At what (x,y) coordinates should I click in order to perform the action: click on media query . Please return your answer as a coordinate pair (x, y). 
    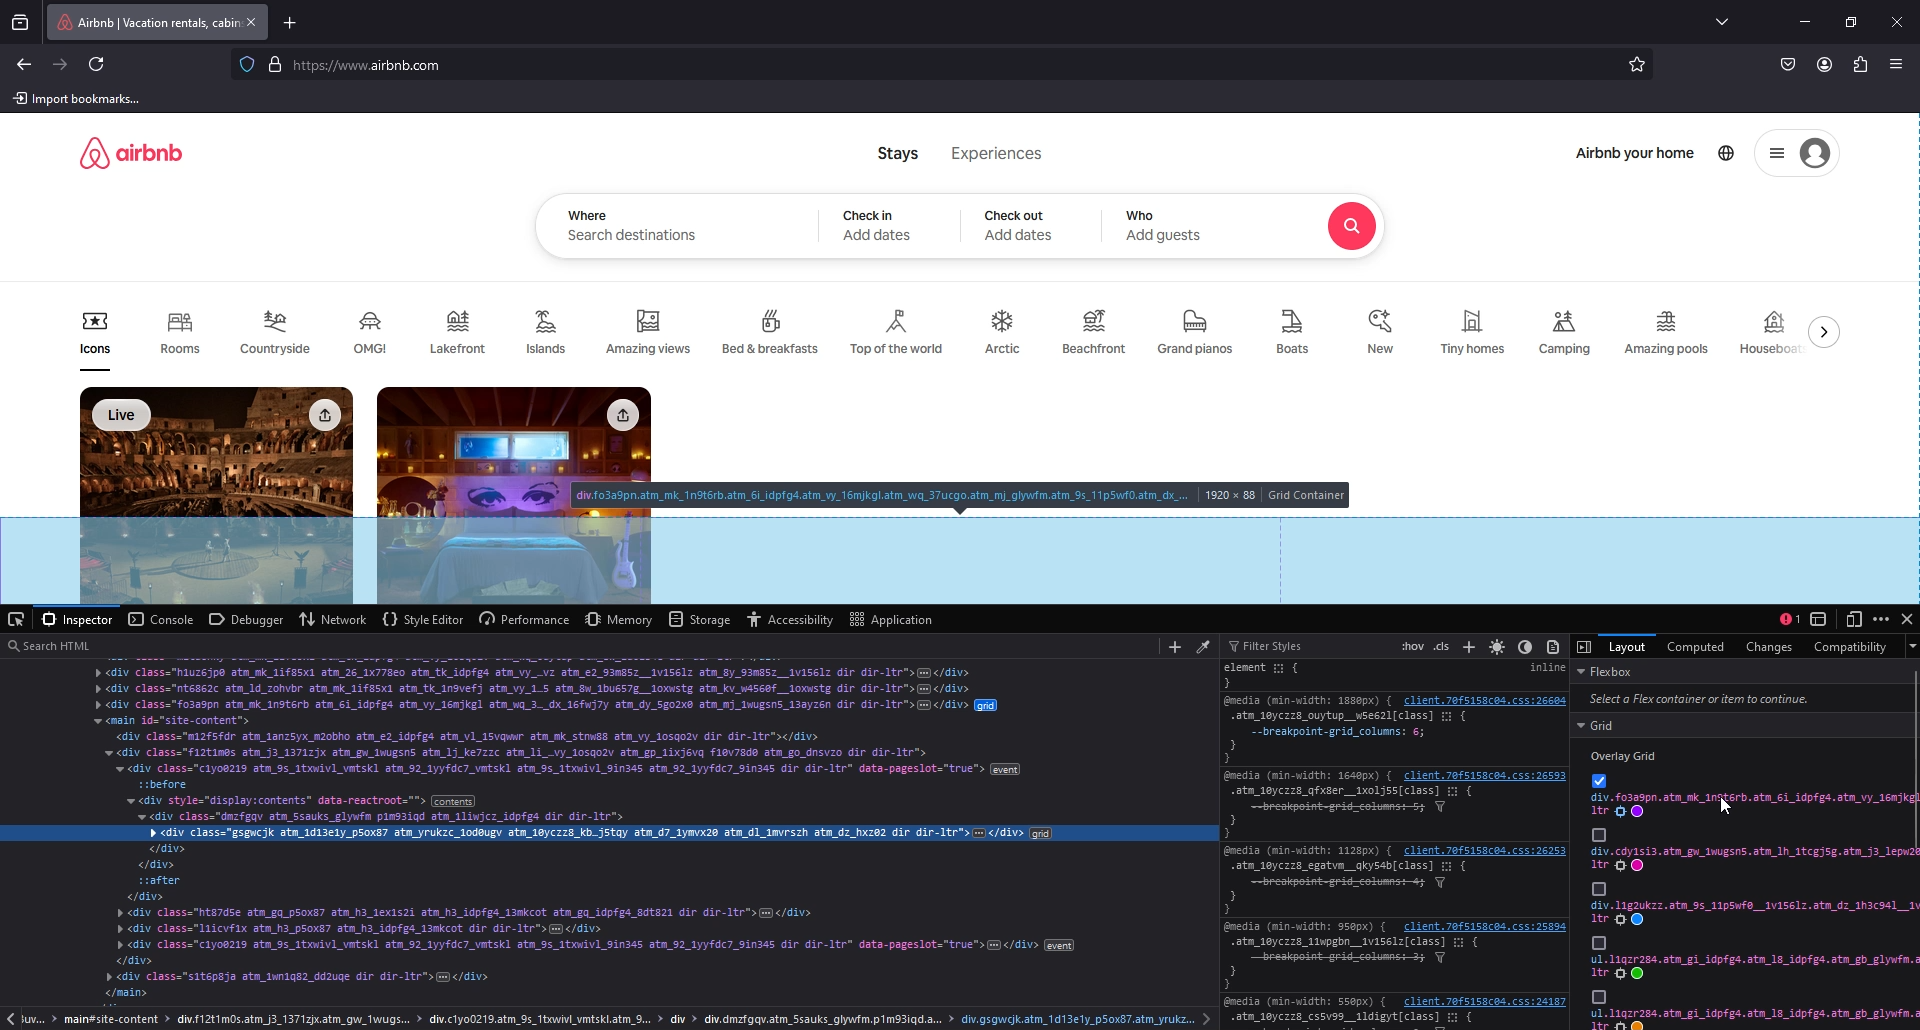
    Looking at the image, I should click on (1305, 1002).